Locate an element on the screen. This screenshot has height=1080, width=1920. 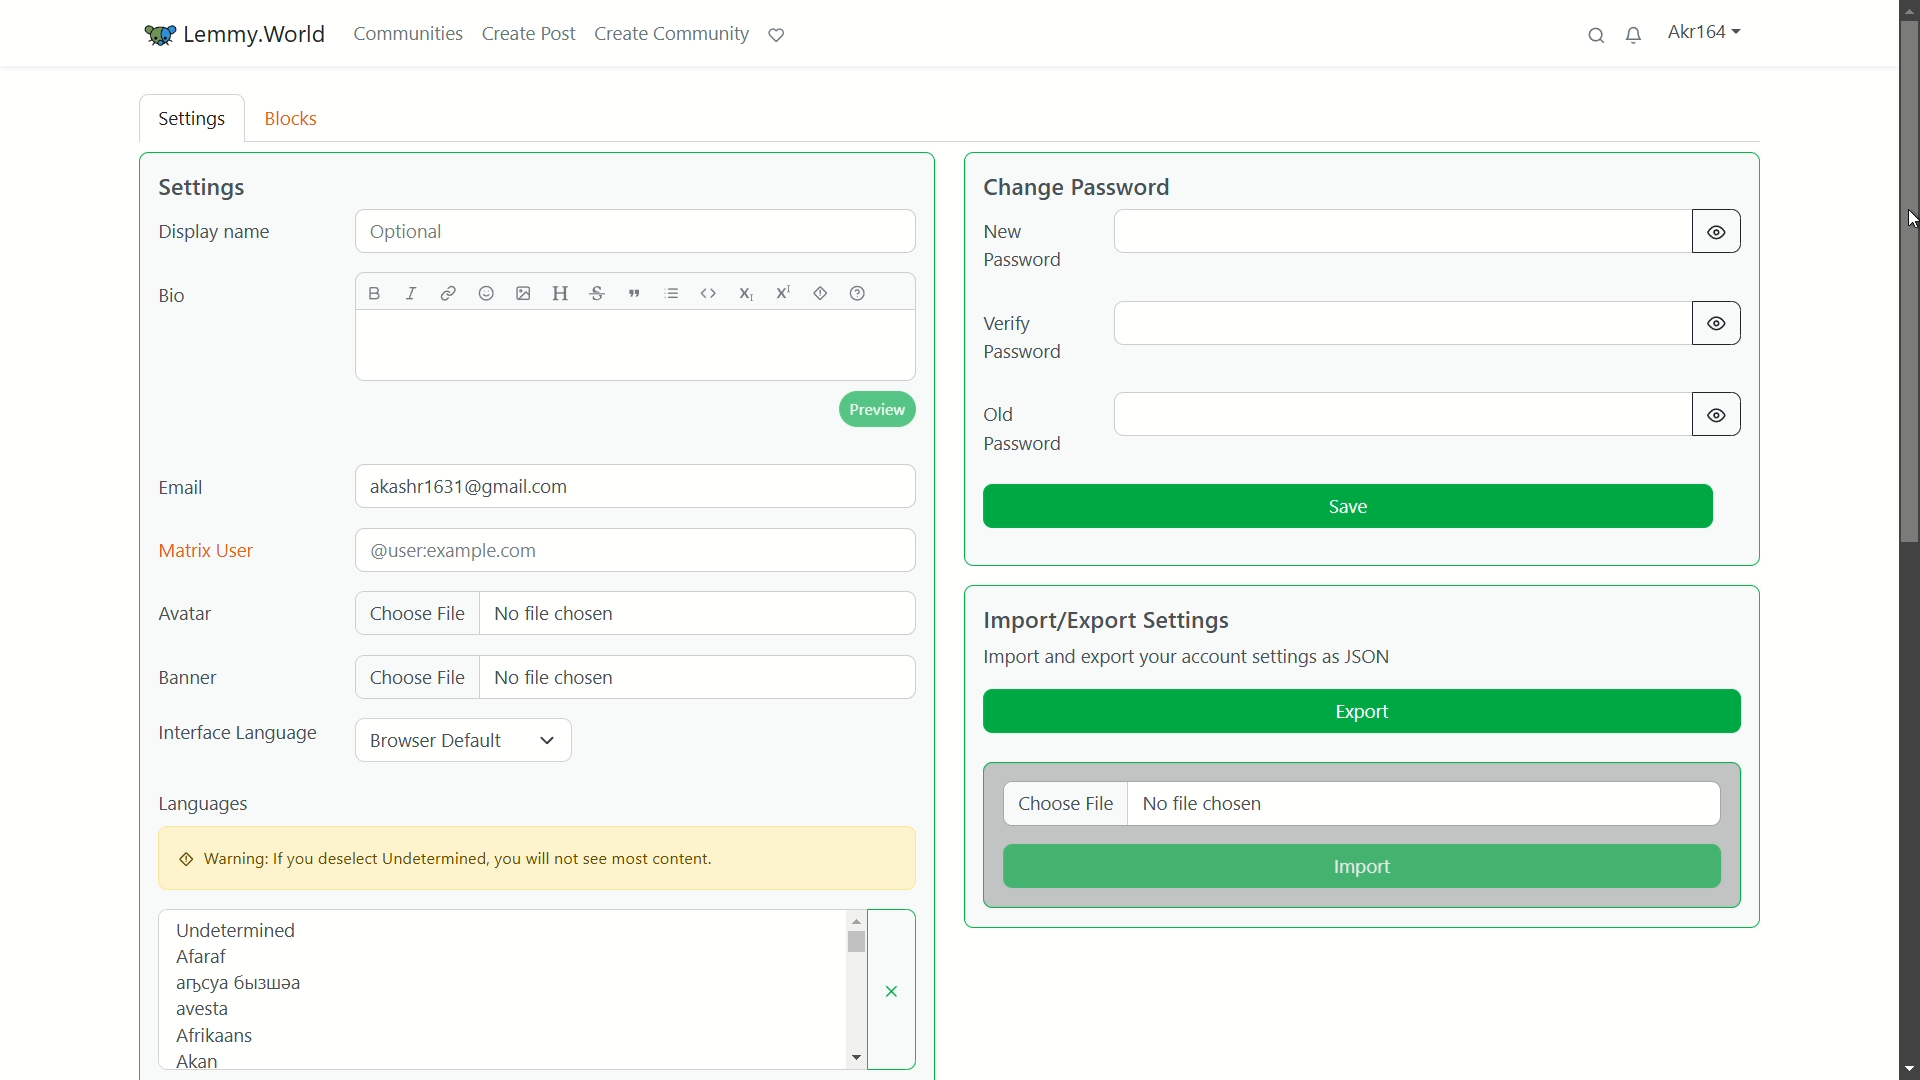
unread messages is located at coordinates (1635, 35).